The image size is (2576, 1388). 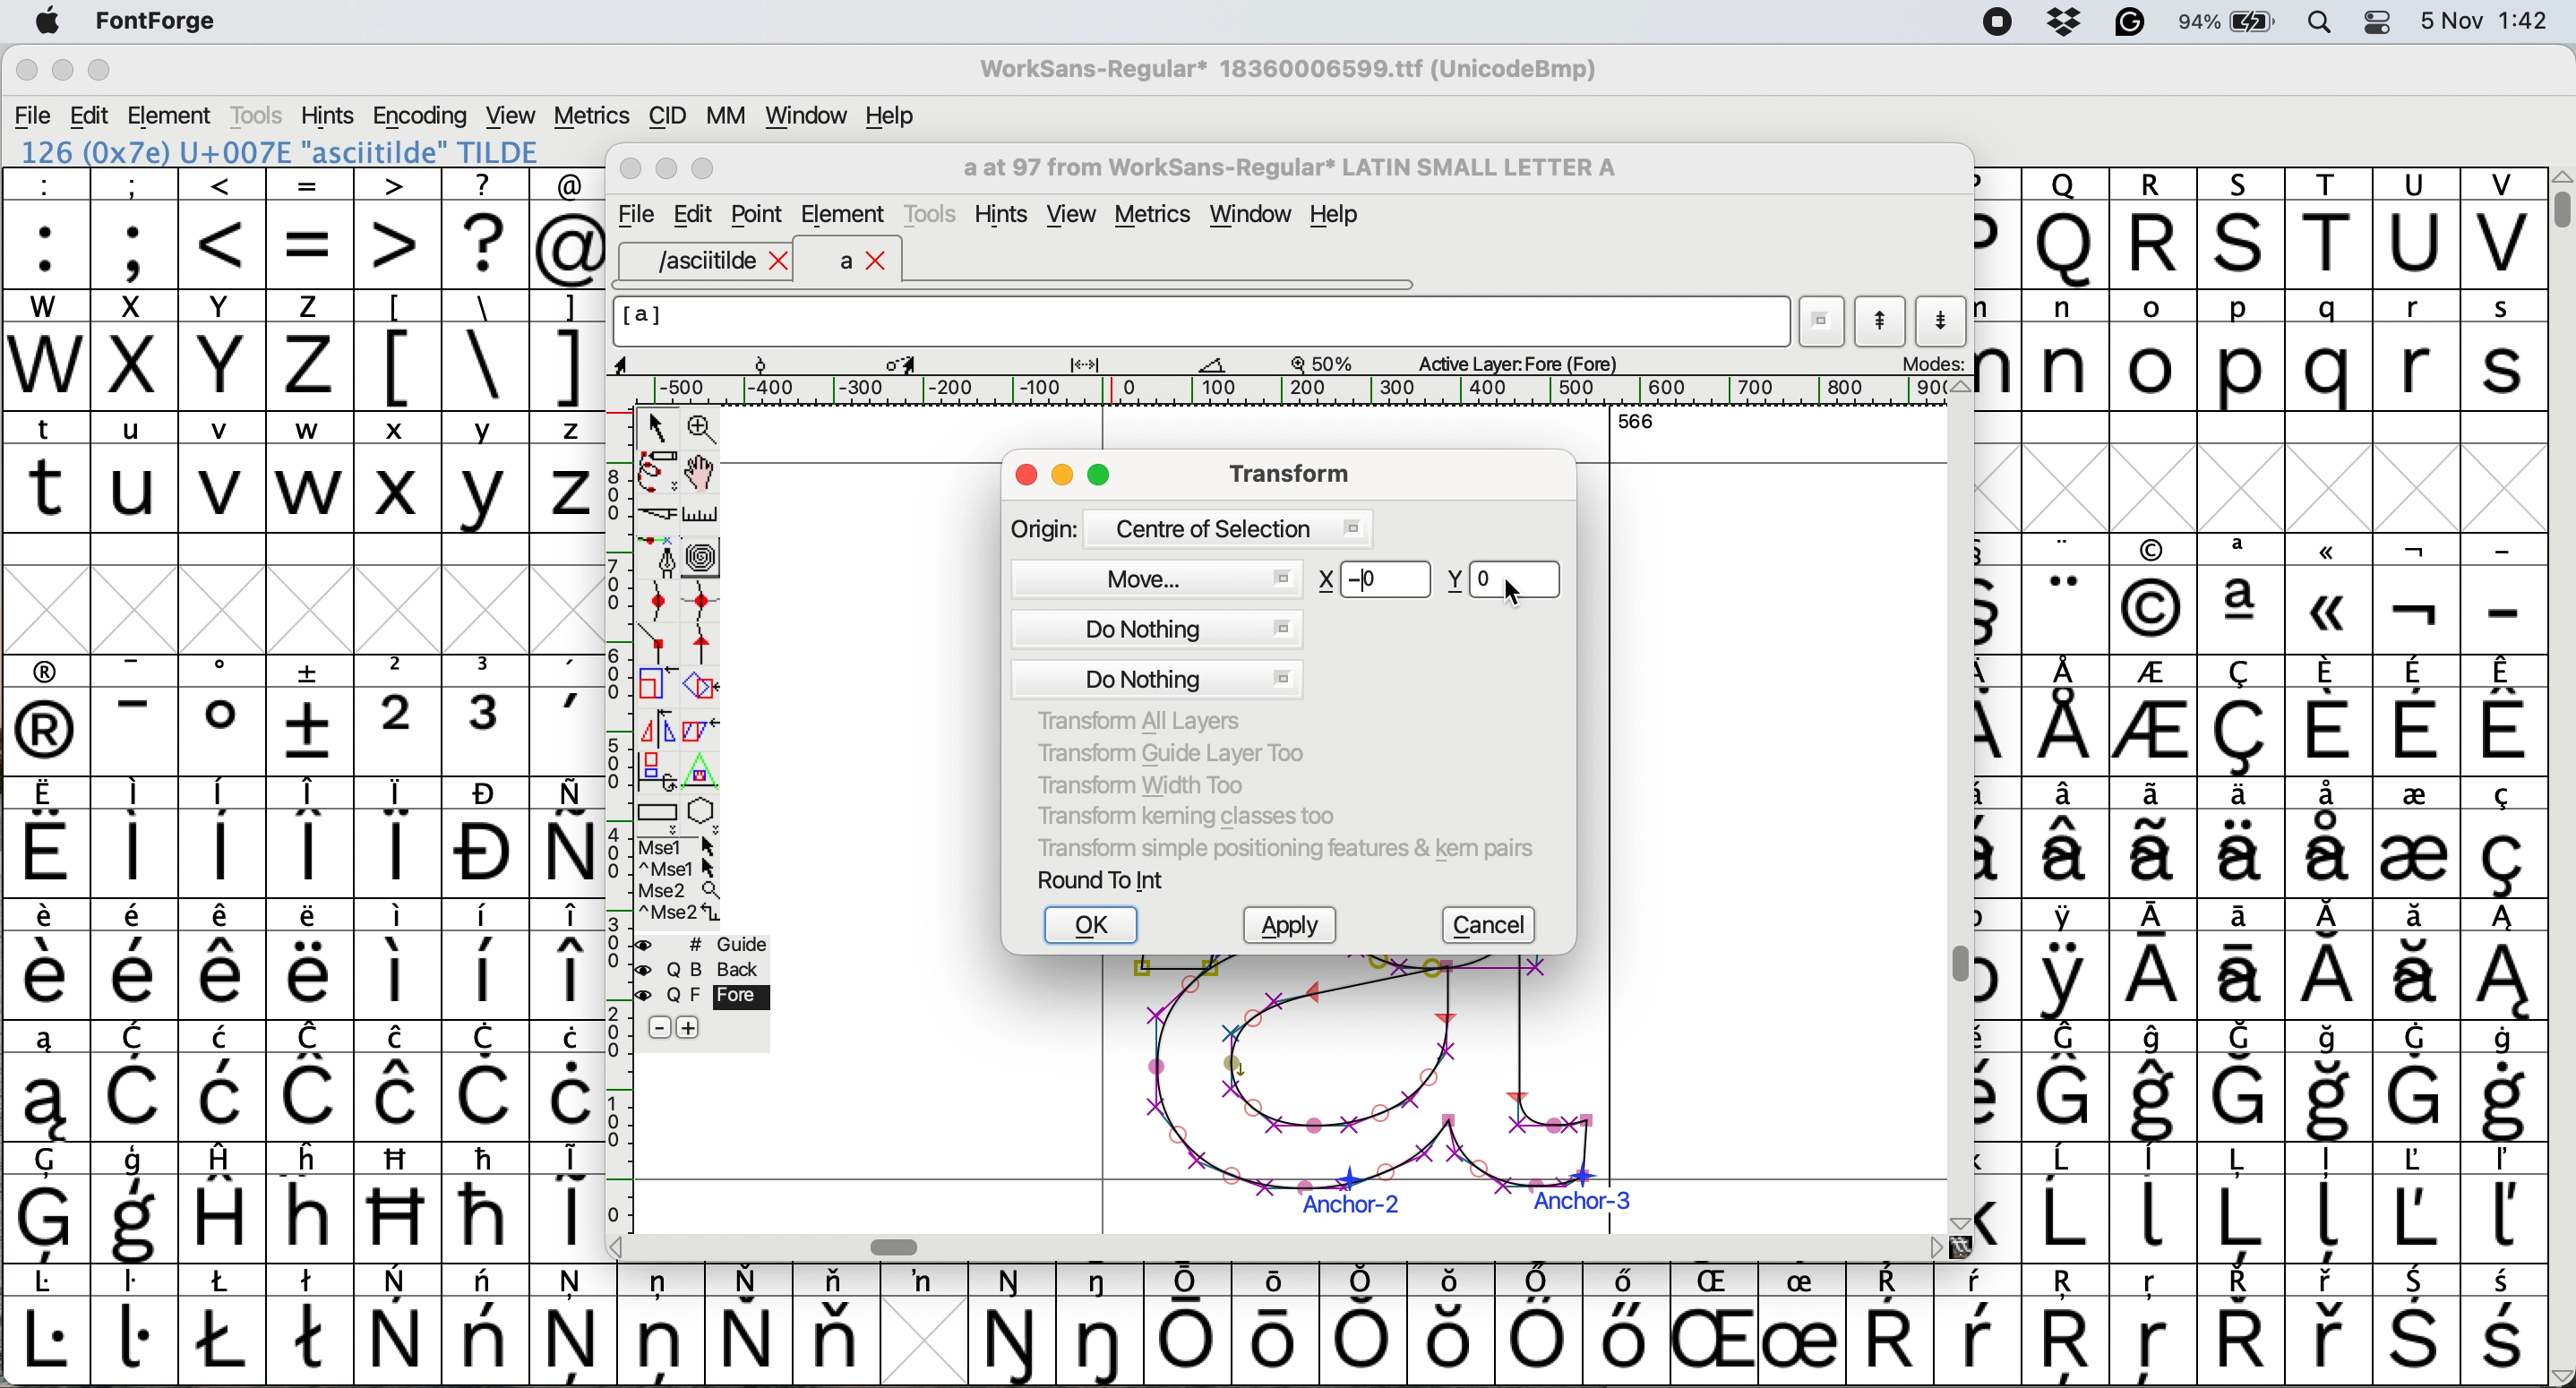 What do you see at coordinates (1495, 926) in the screenshot?
I see `cancel` at bounding box center [1495, 926].